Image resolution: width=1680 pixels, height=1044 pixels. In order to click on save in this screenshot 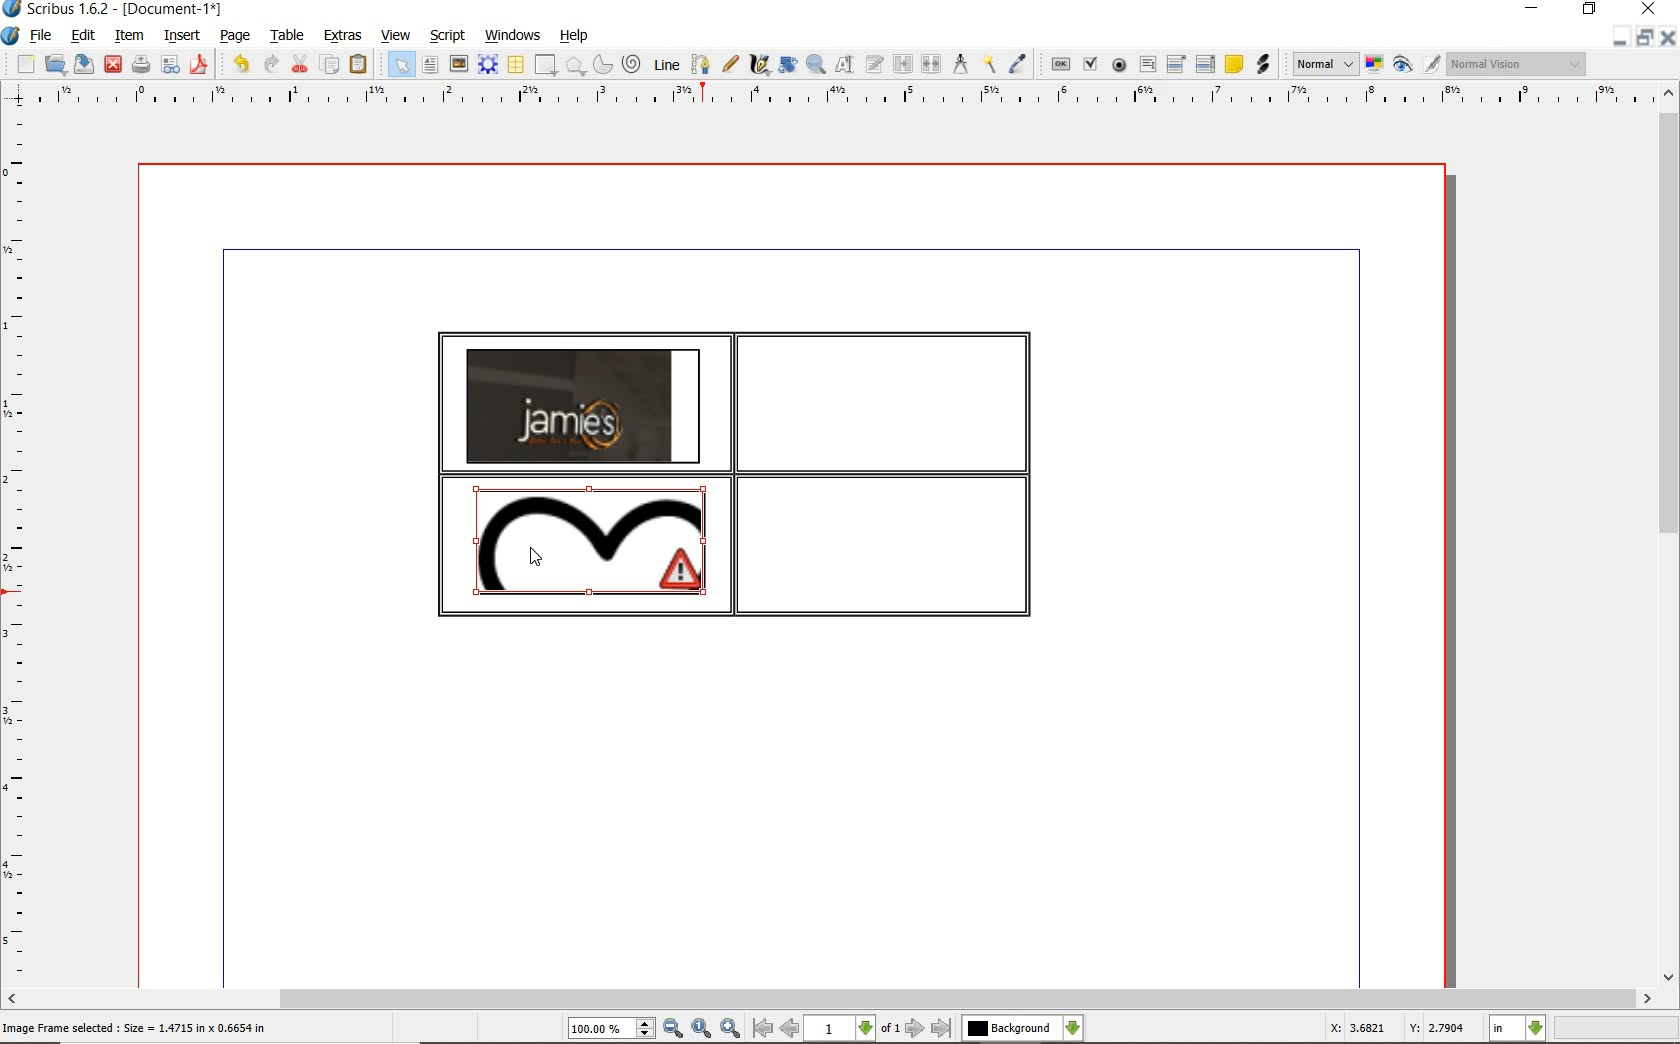, I will do `click(85, 63)`.